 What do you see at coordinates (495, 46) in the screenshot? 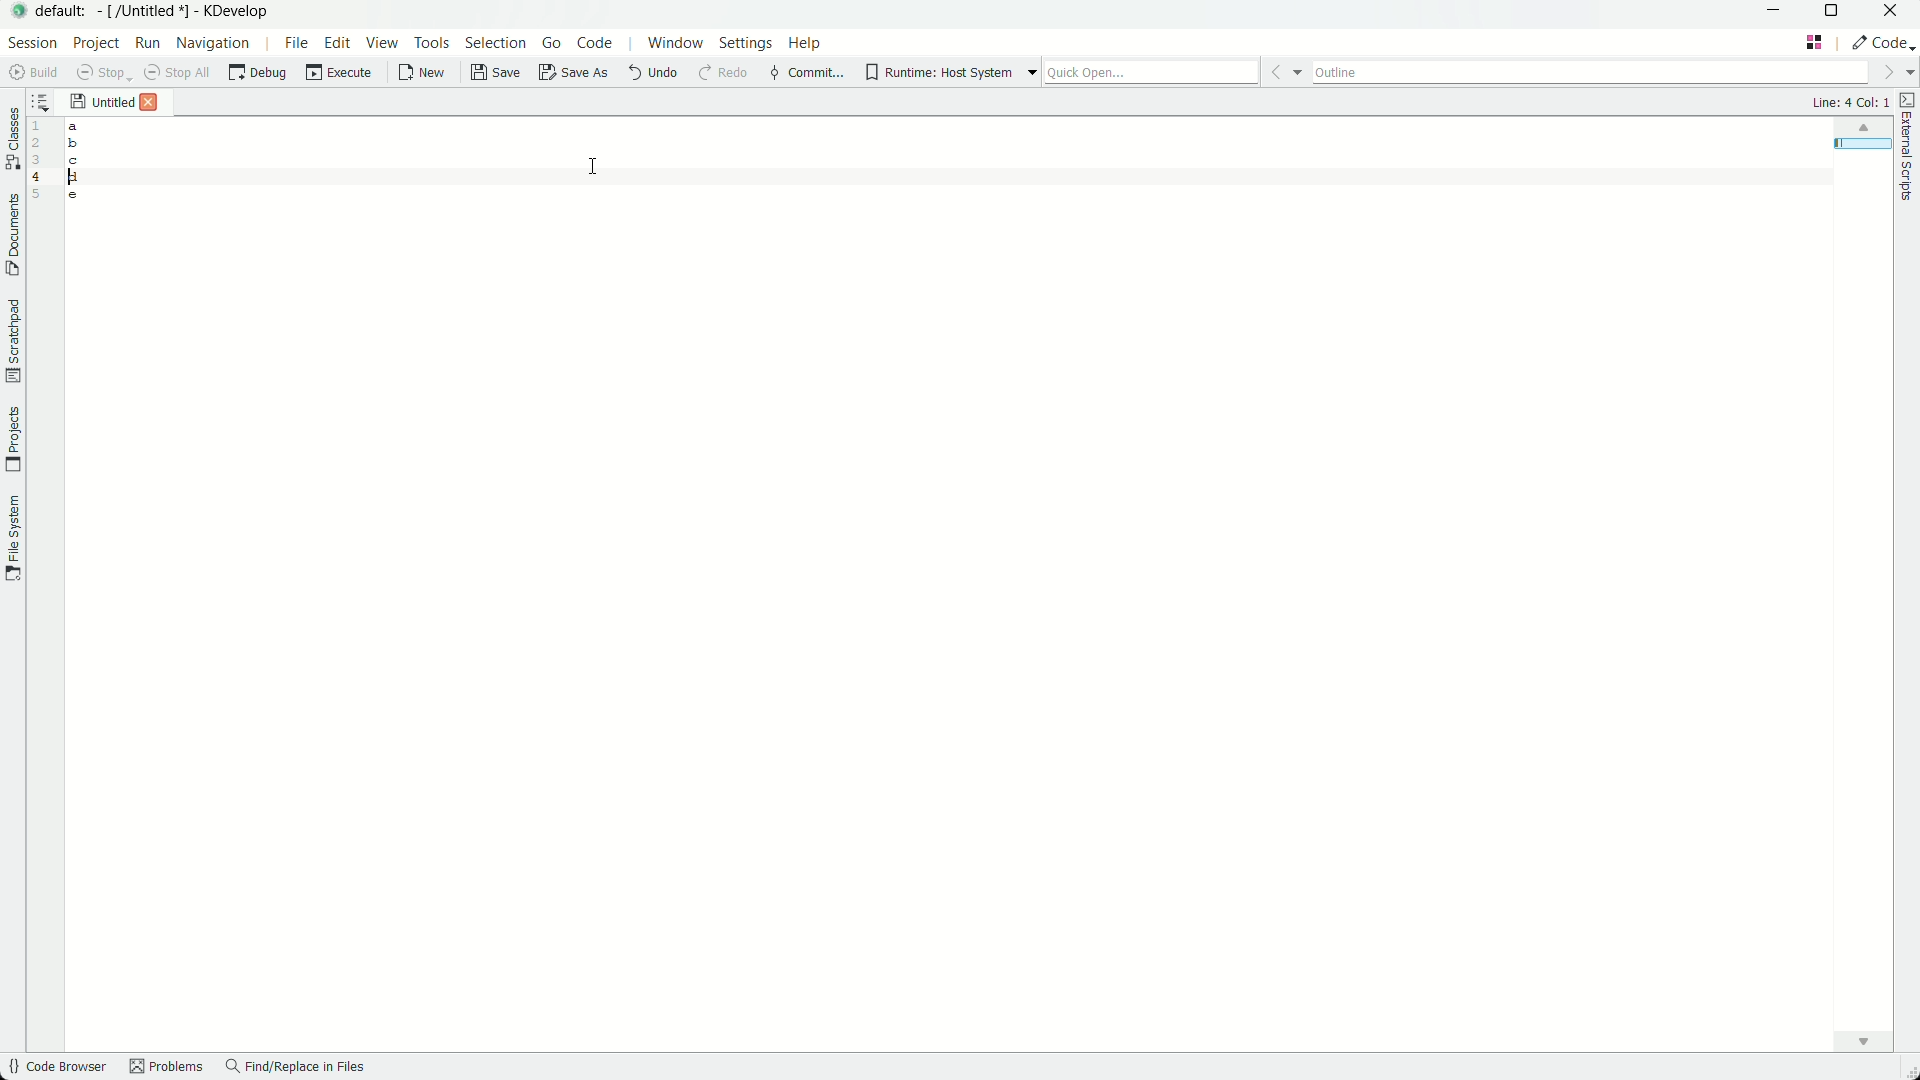
I see `selection` at bounding box center [495, 46].